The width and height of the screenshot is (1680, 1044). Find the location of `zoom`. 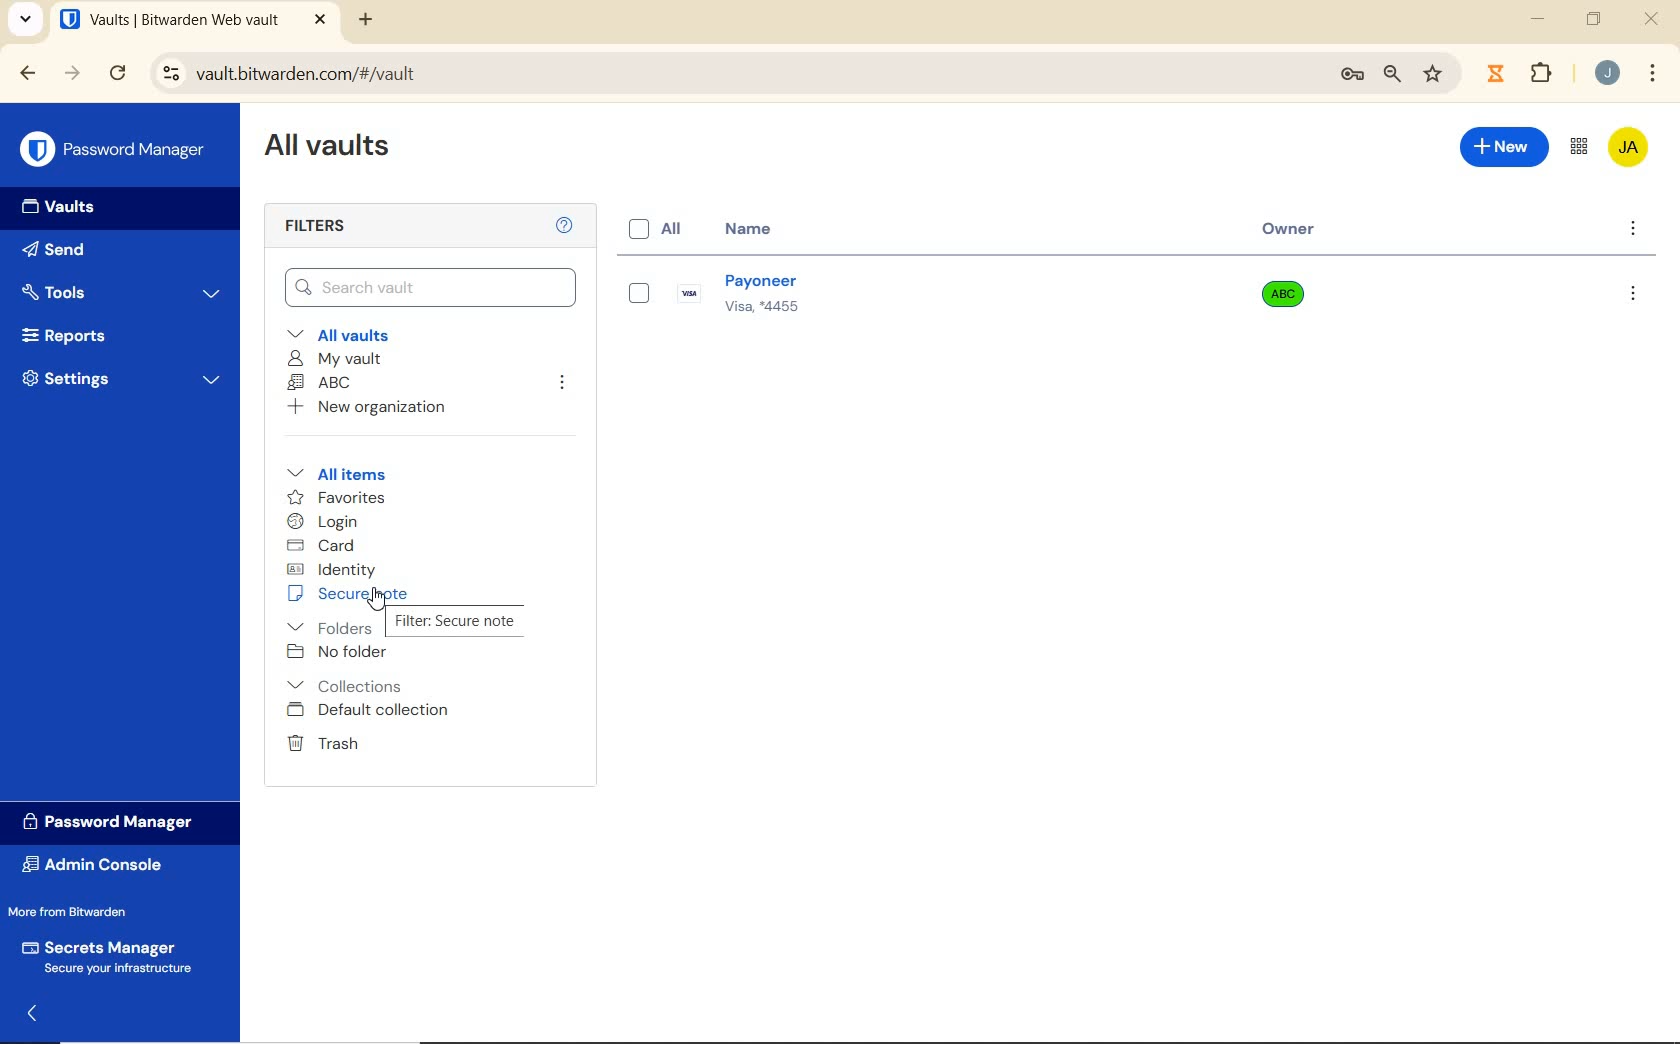

zoom is located at coordinates (1393, 76).